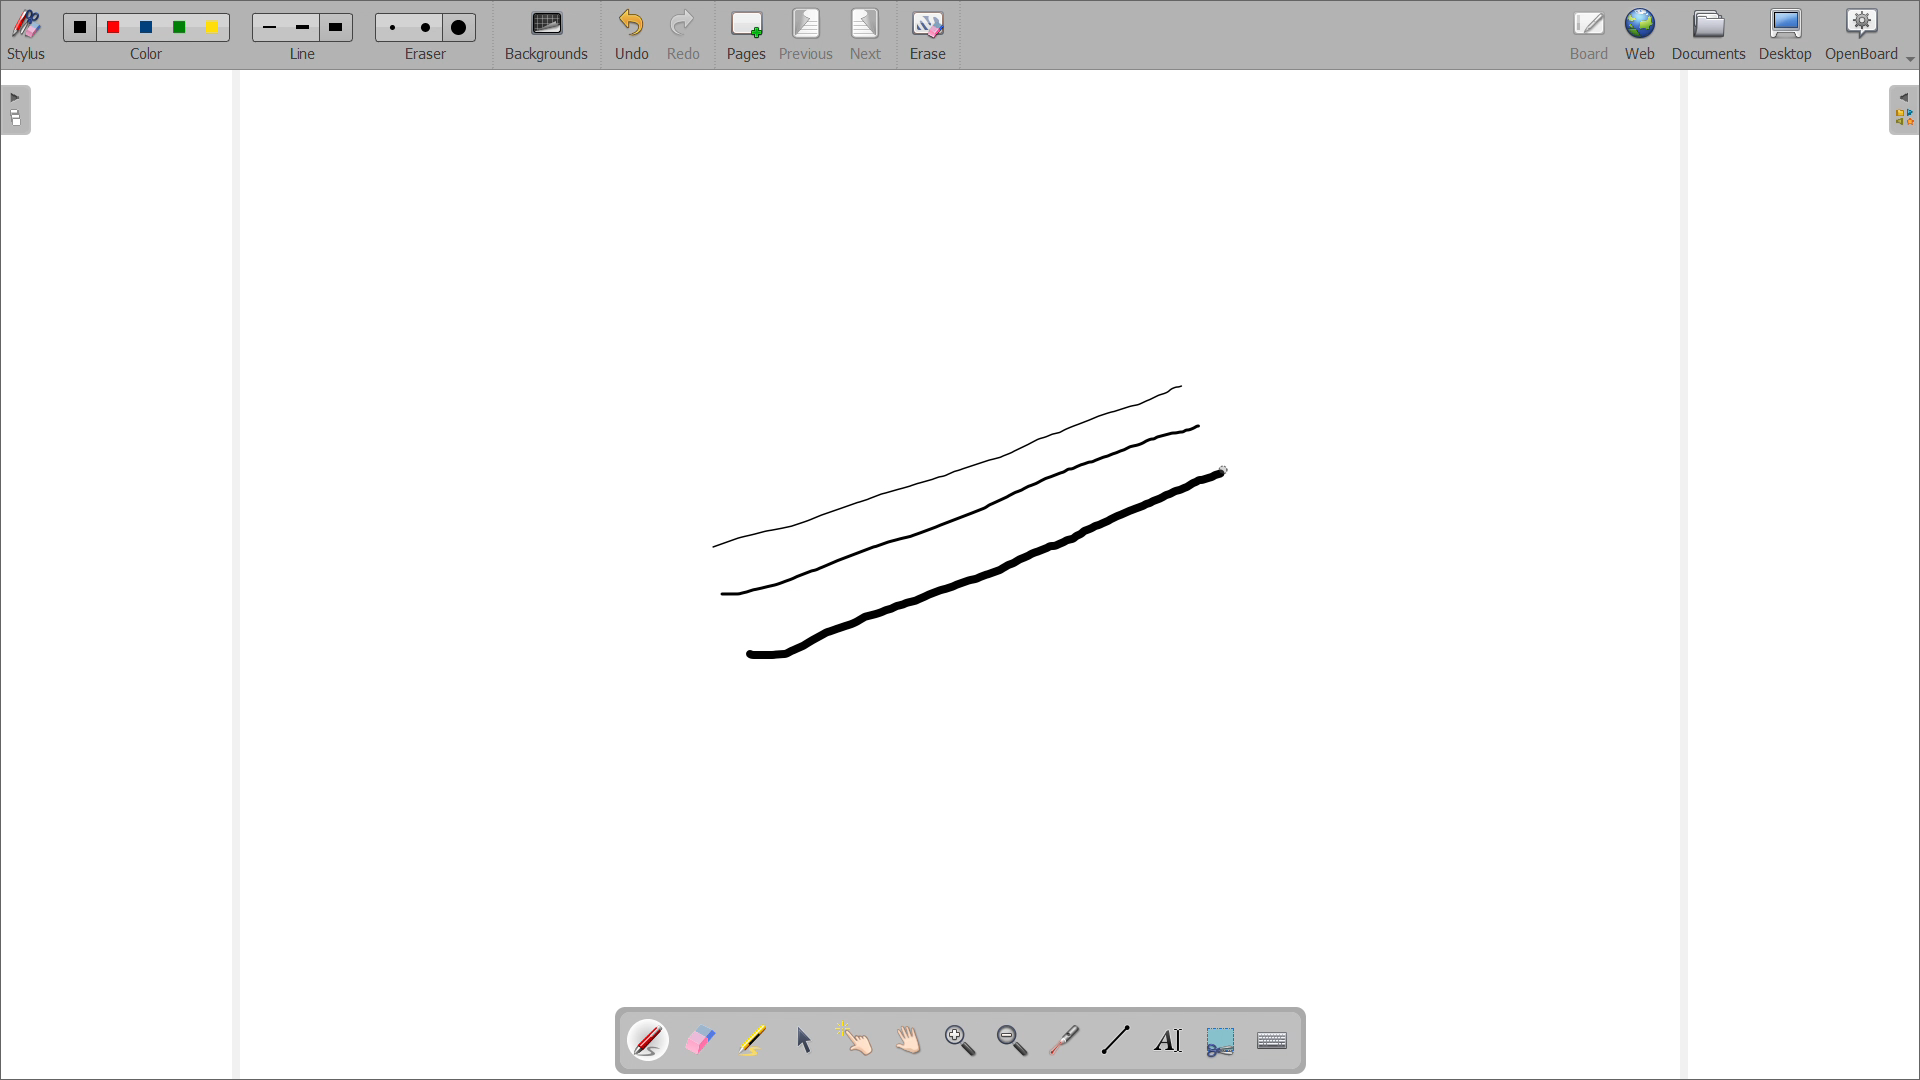  What do you see at coordinates (303, 55) in the screenshot?
I see `select line width` at bounding box center [303, 55].